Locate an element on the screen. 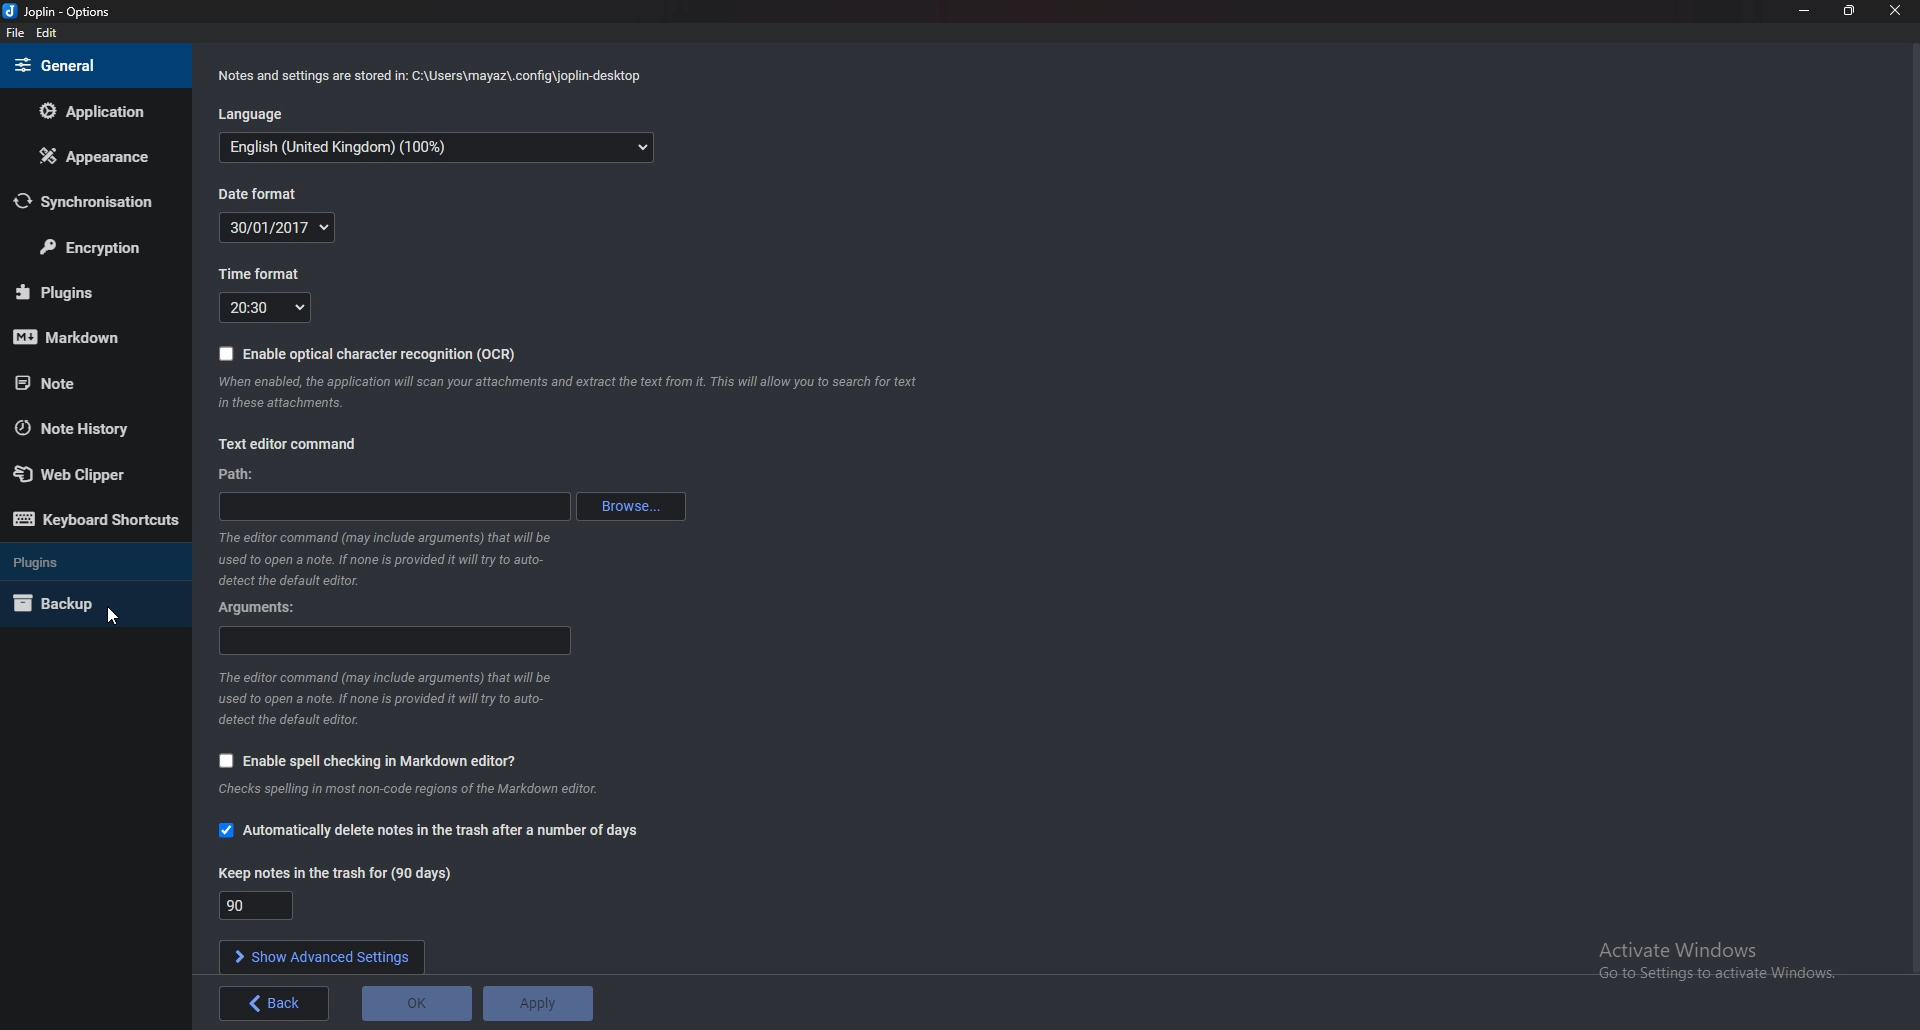 The width and height of the screenshot is (1920, 1030). Info is located at coordinates (575, 393).